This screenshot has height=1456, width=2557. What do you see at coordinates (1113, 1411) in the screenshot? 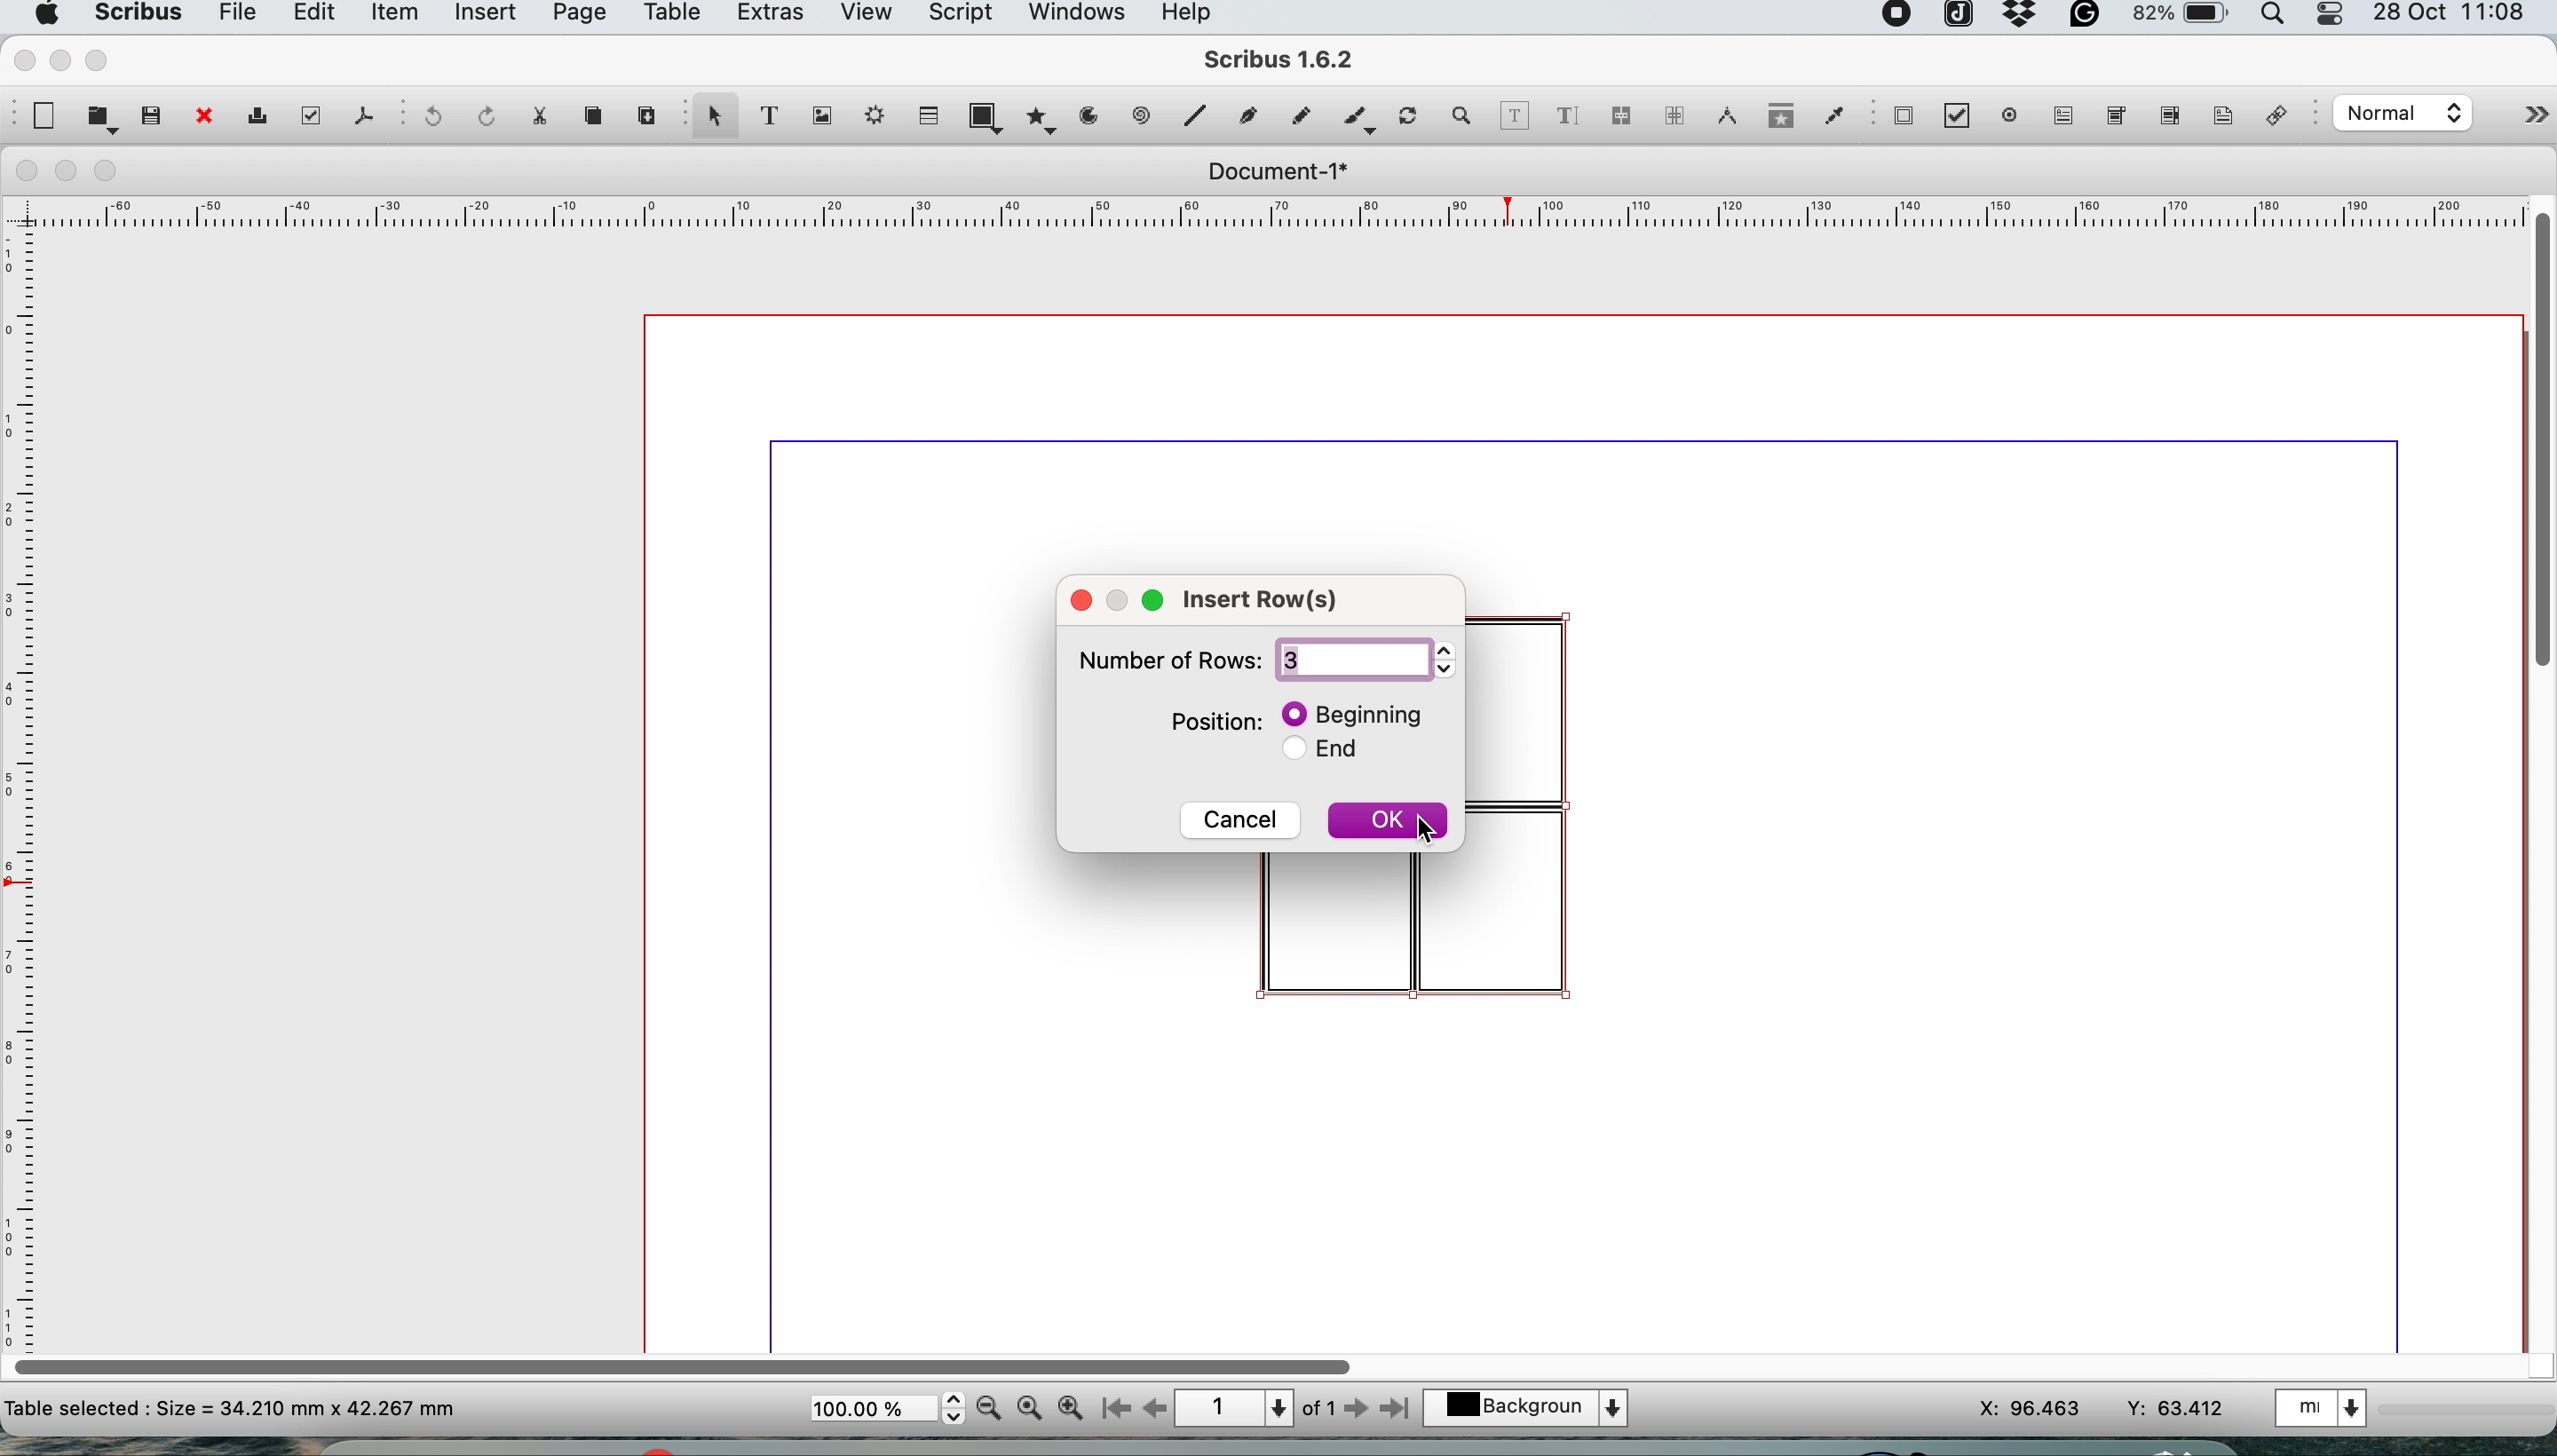
I see `go to first page` at bounding box center [1113, 1411].